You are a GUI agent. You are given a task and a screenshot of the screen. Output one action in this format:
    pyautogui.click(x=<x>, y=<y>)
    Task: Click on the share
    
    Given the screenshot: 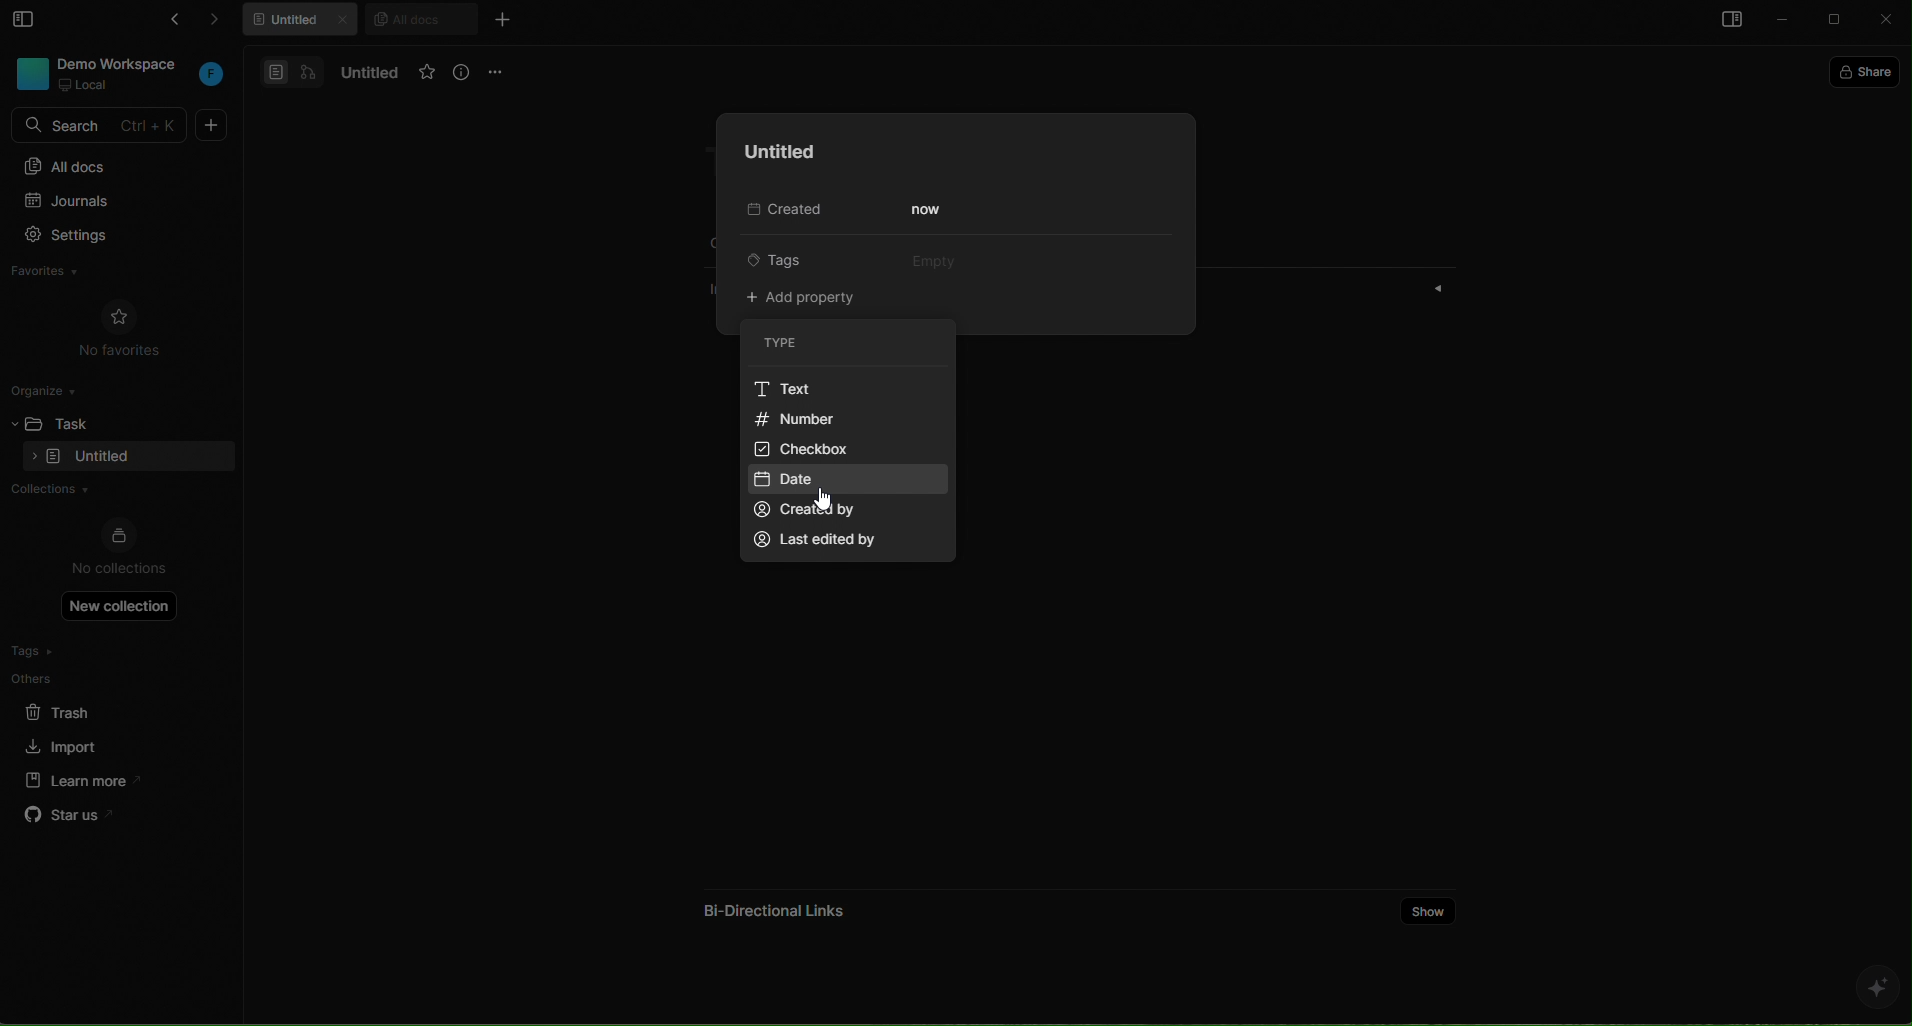 What is the action you would take?
    pyautogui.click(x=1869, y=70)
    